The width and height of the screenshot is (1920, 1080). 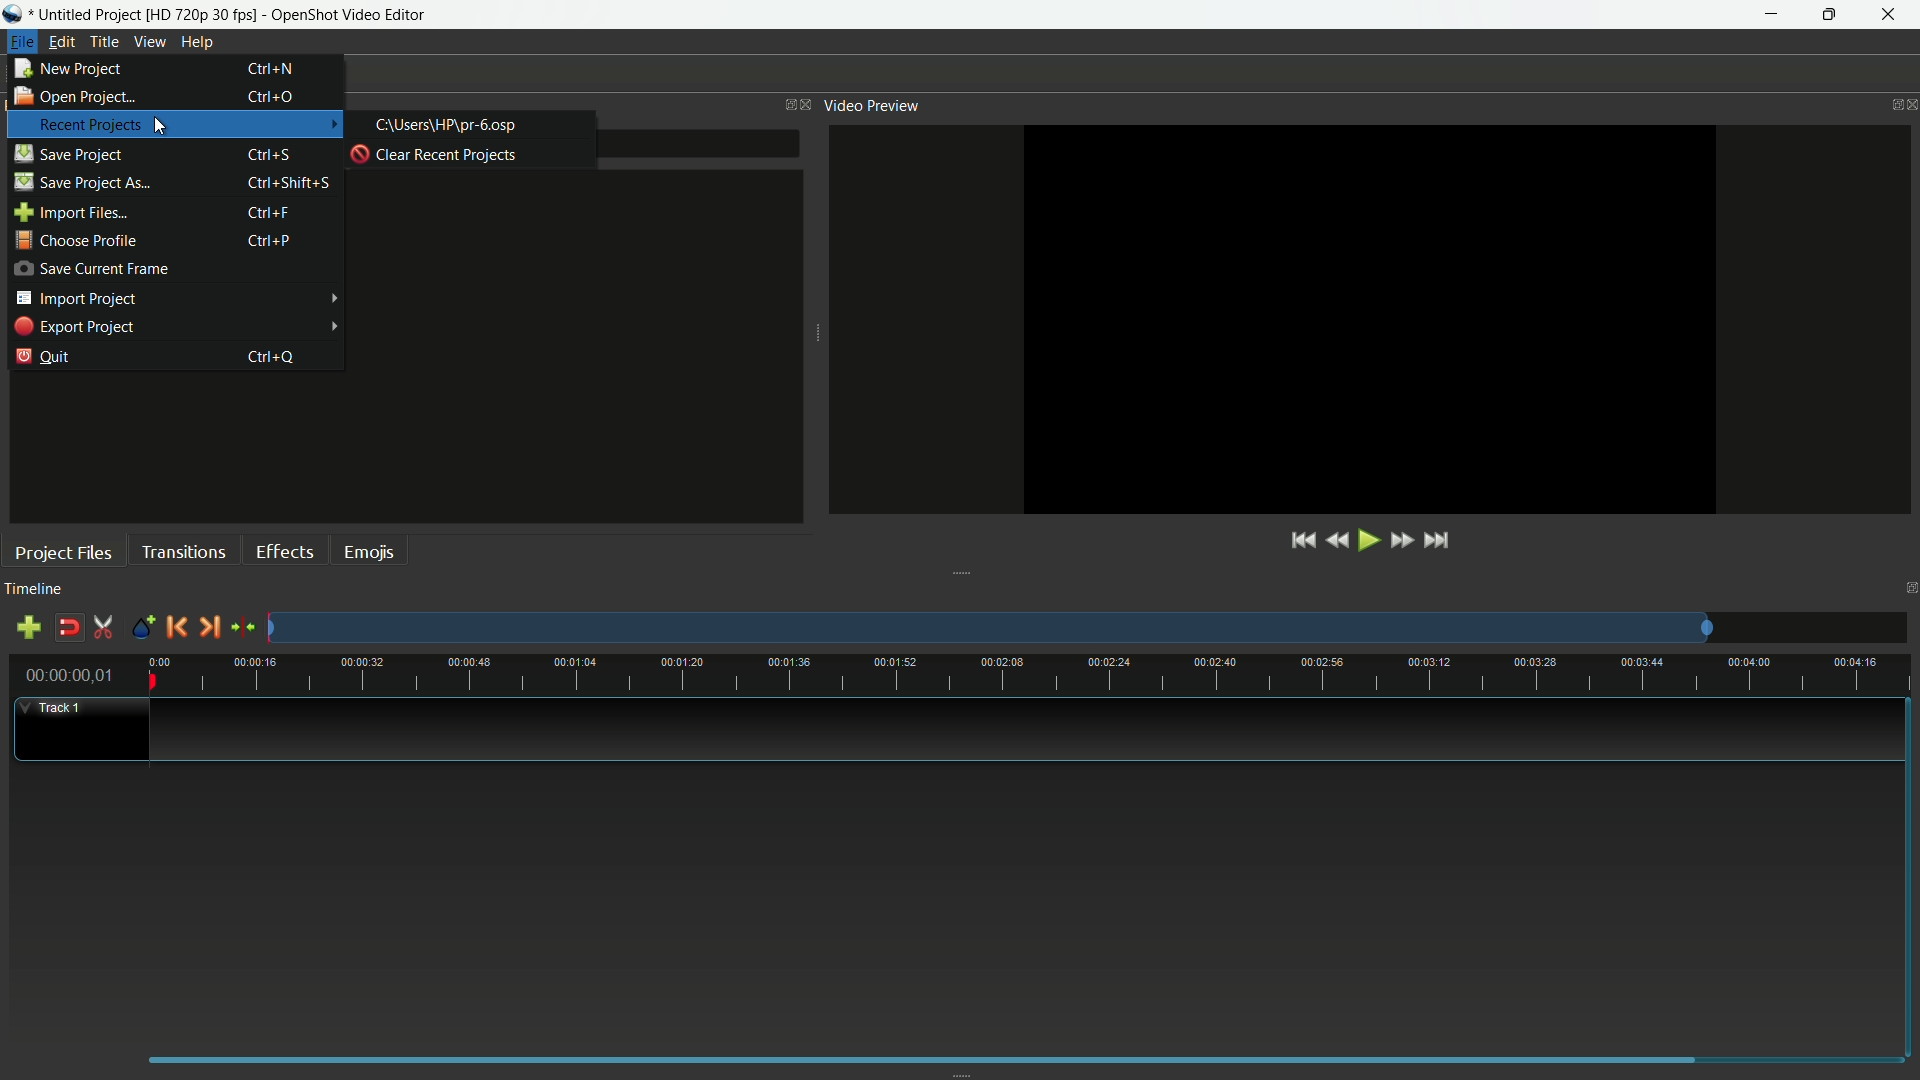 I want to click on profile, so click(x=201, y=15).